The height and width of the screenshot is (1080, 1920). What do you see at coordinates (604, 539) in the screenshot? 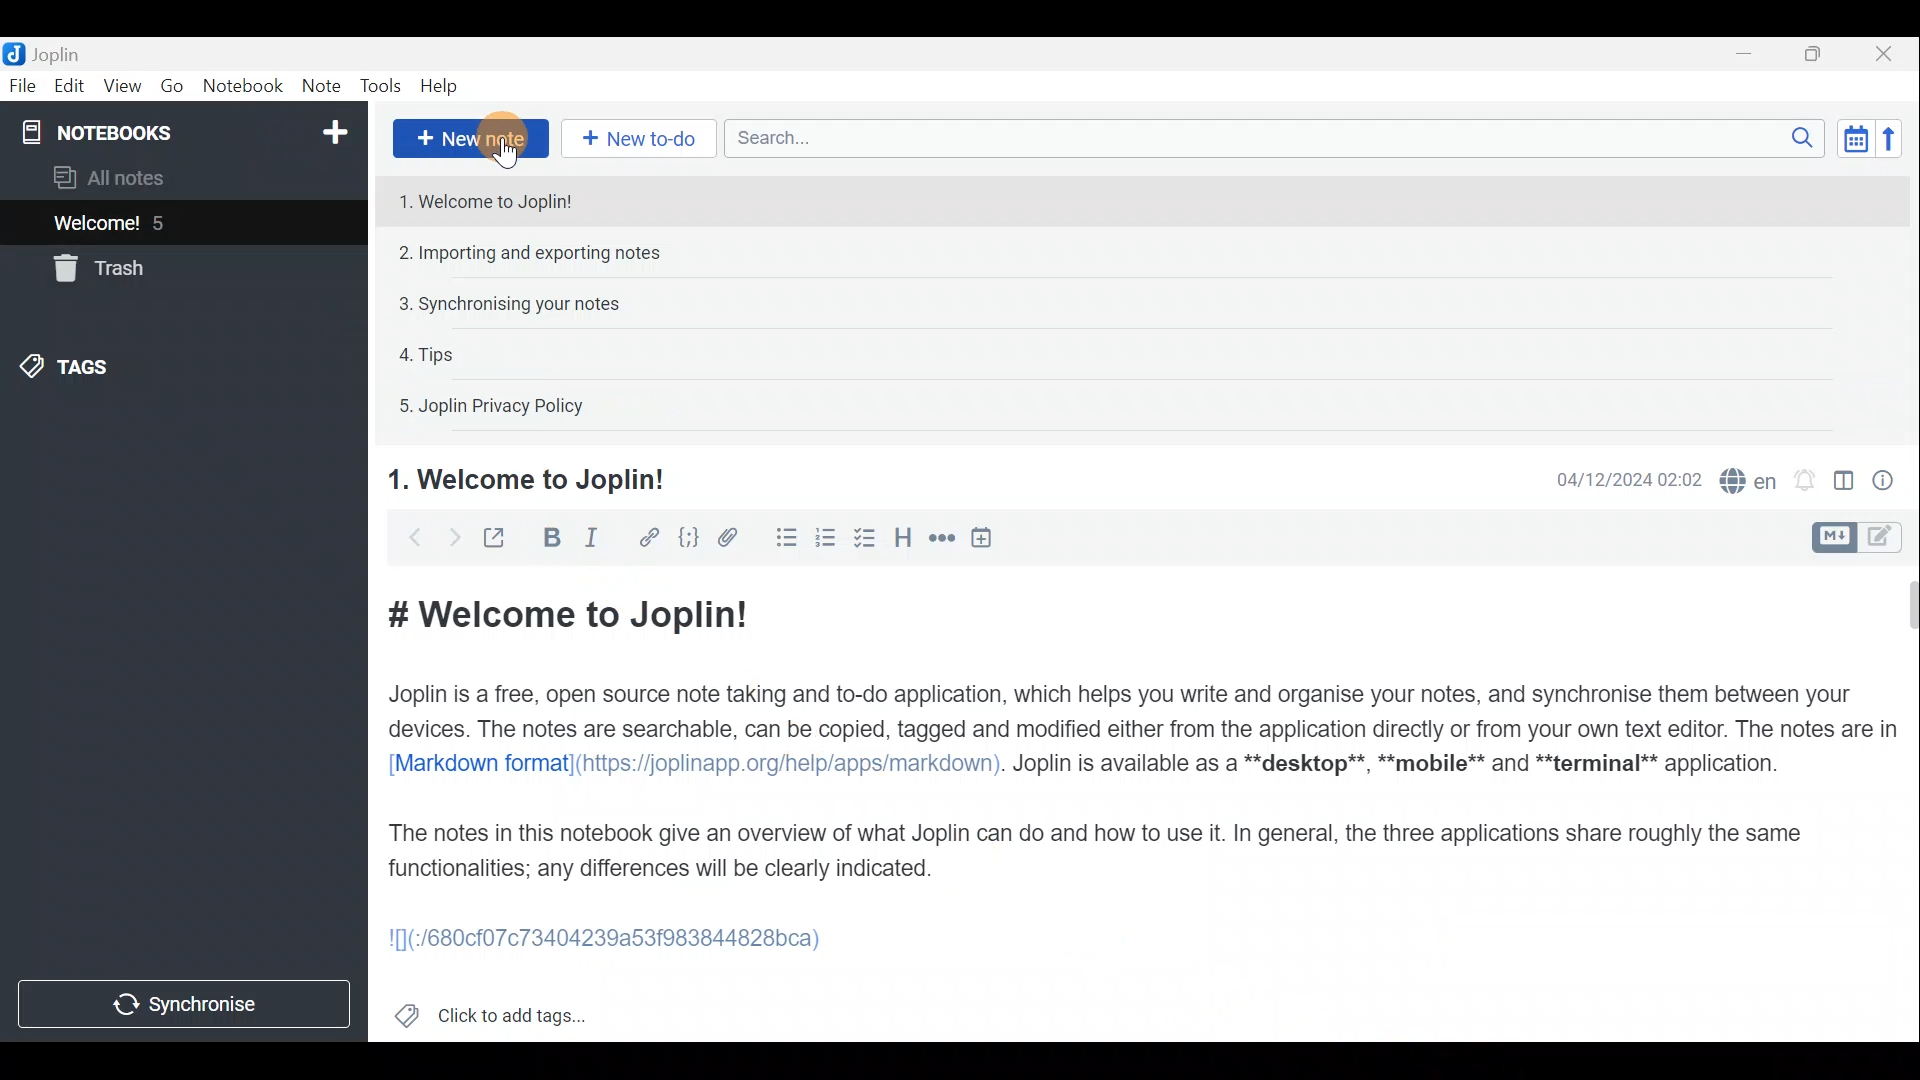
I see `Italic` at bounding box center [604, 539].